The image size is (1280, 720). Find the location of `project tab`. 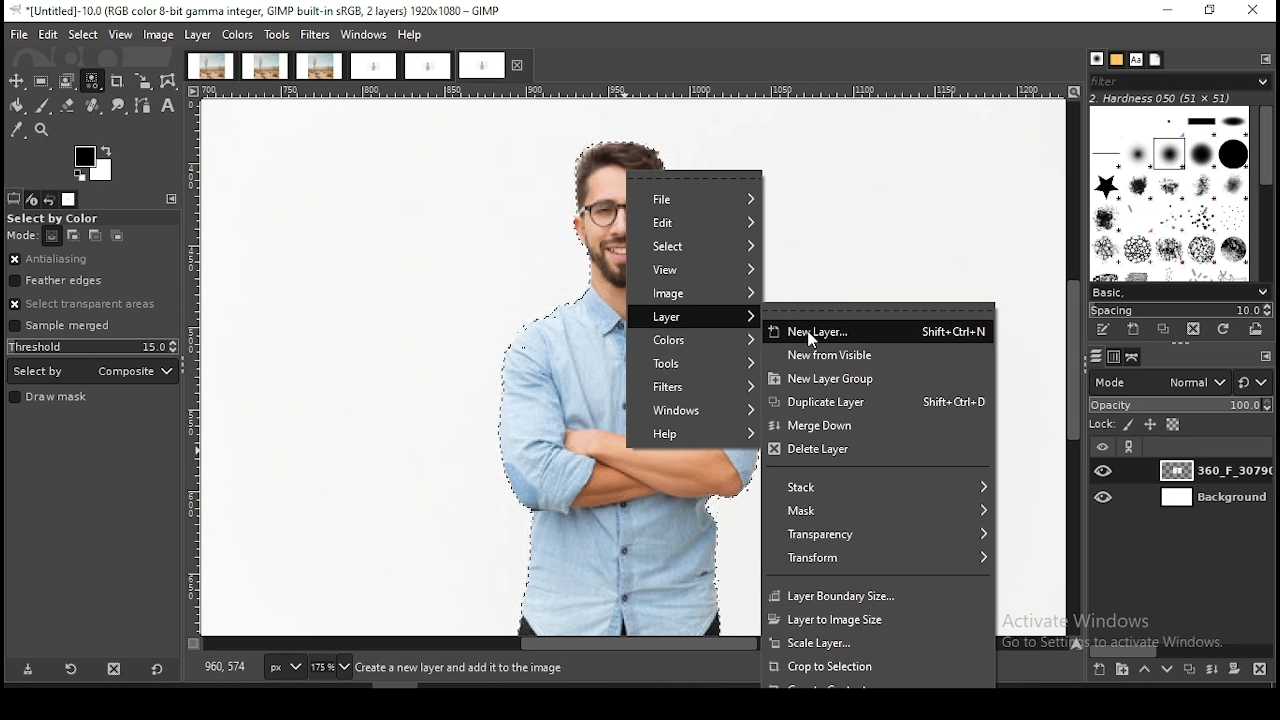

project tab is located at coordinates (373, 67).